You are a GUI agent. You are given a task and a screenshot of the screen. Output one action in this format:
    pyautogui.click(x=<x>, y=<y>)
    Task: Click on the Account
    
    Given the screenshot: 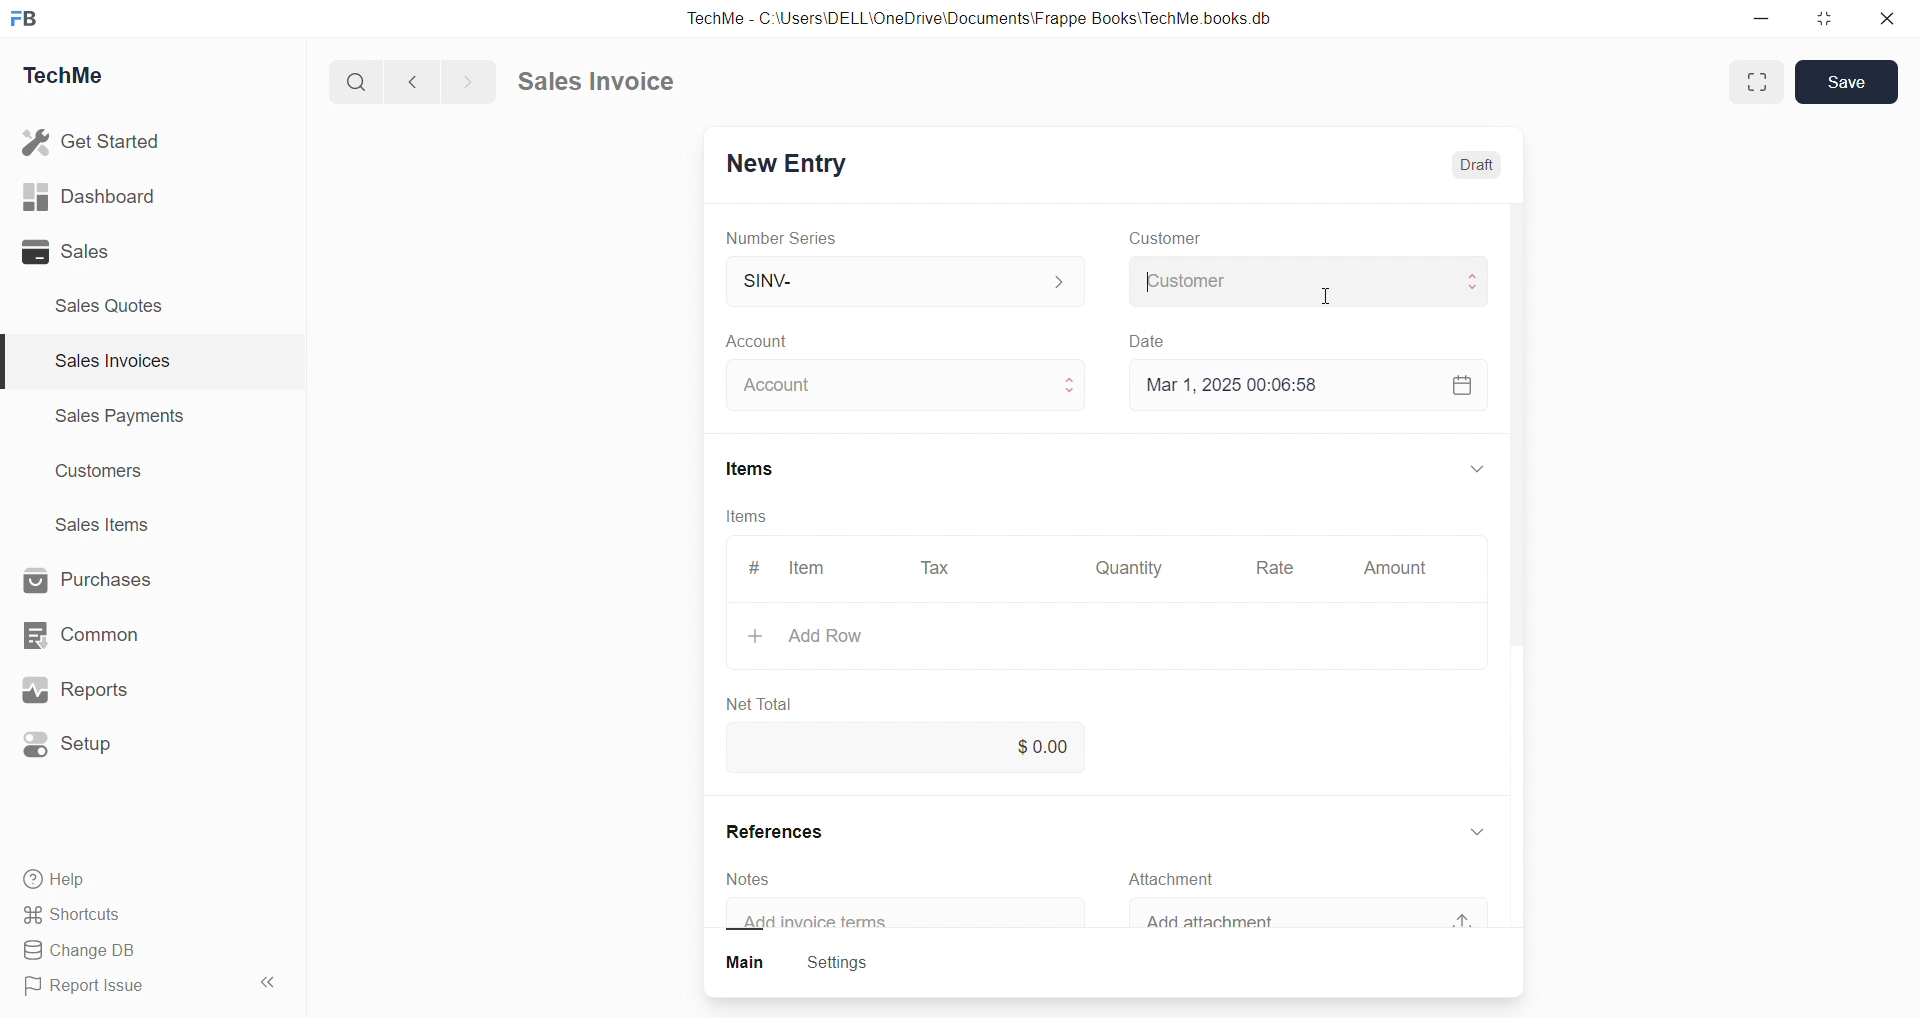 What is the action you would take?
    pyautogui.click(x=788, y=343)
    